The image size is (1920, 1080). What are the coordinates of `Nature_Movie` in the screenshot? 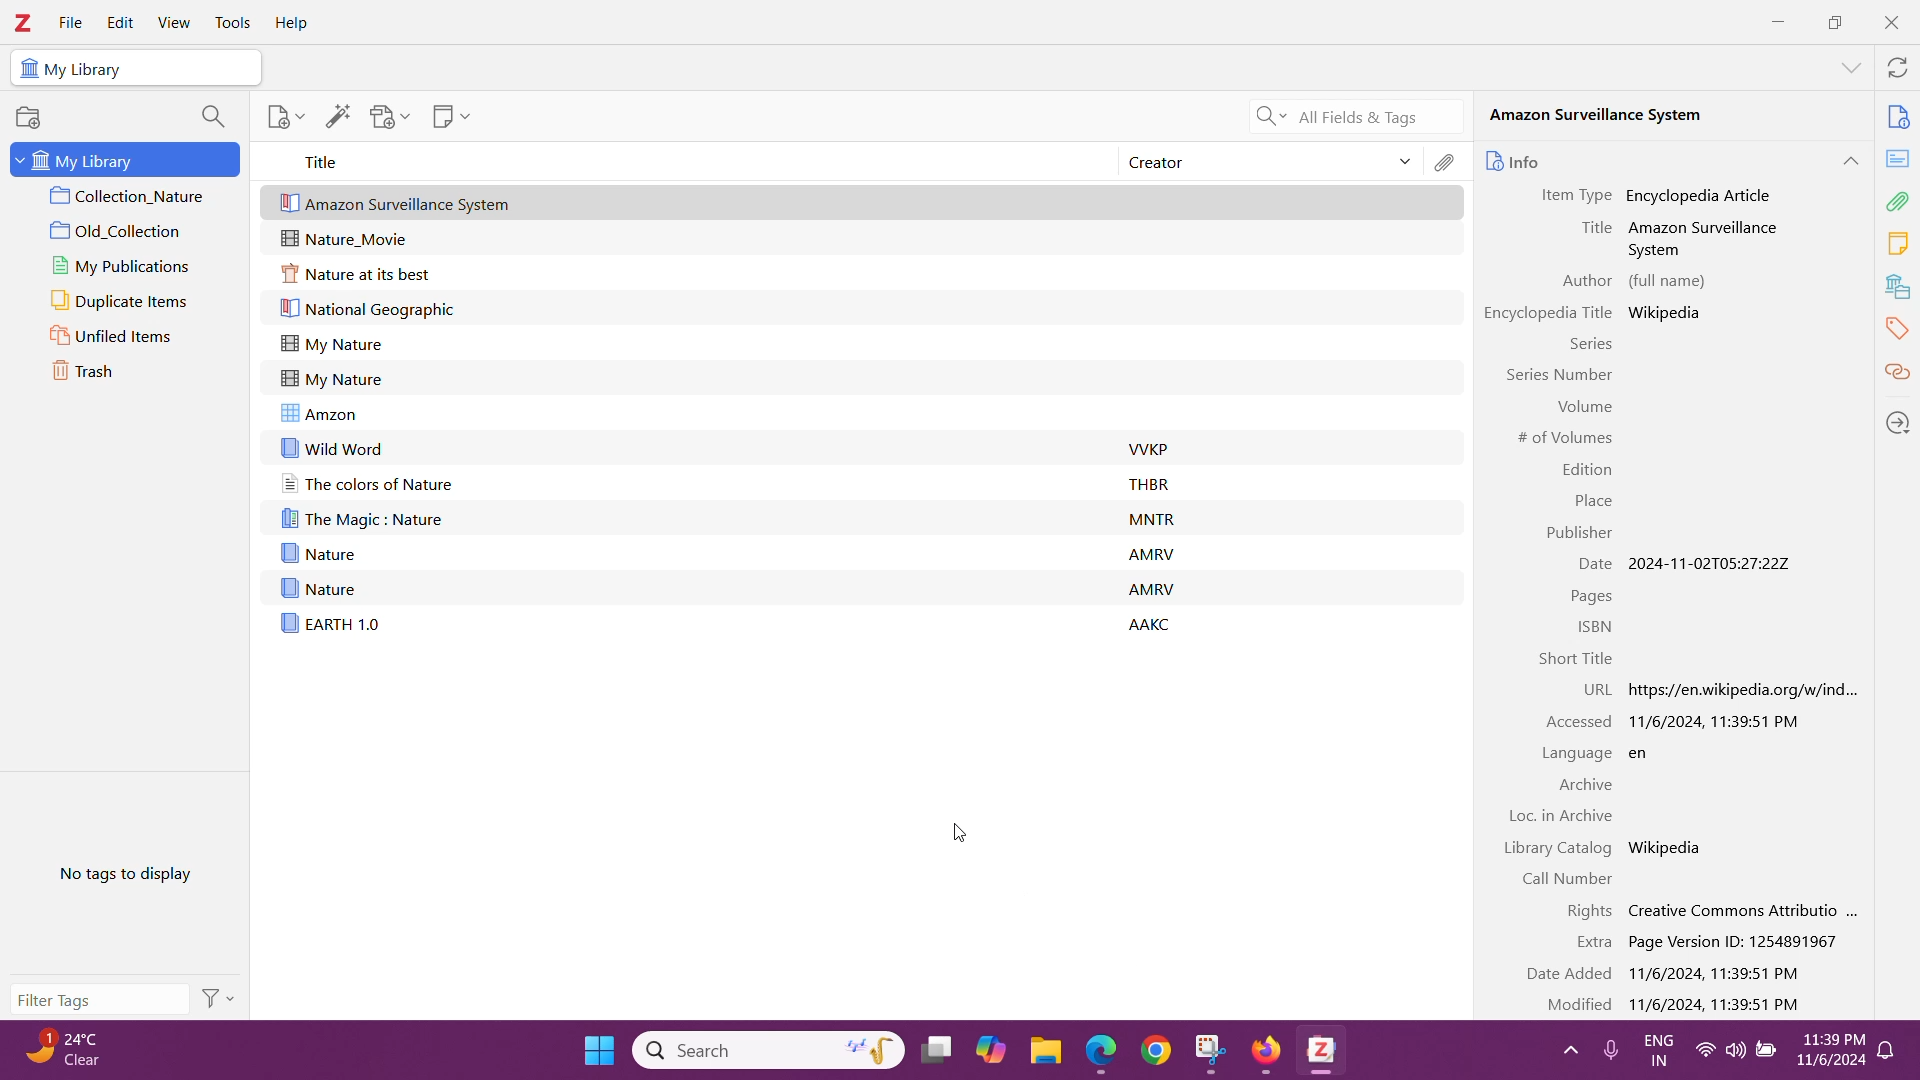 It's located at (343, 239).